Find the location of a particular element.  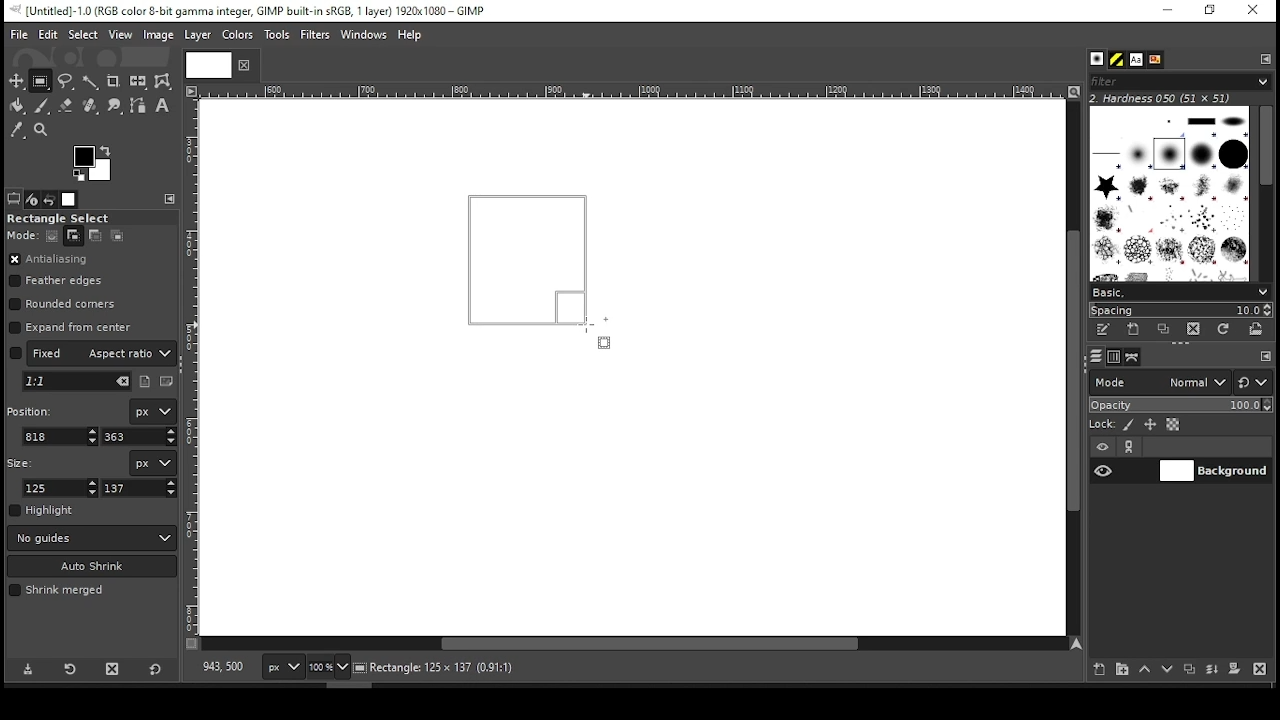

duplicate this brush is located at coordinates (1169, 329).